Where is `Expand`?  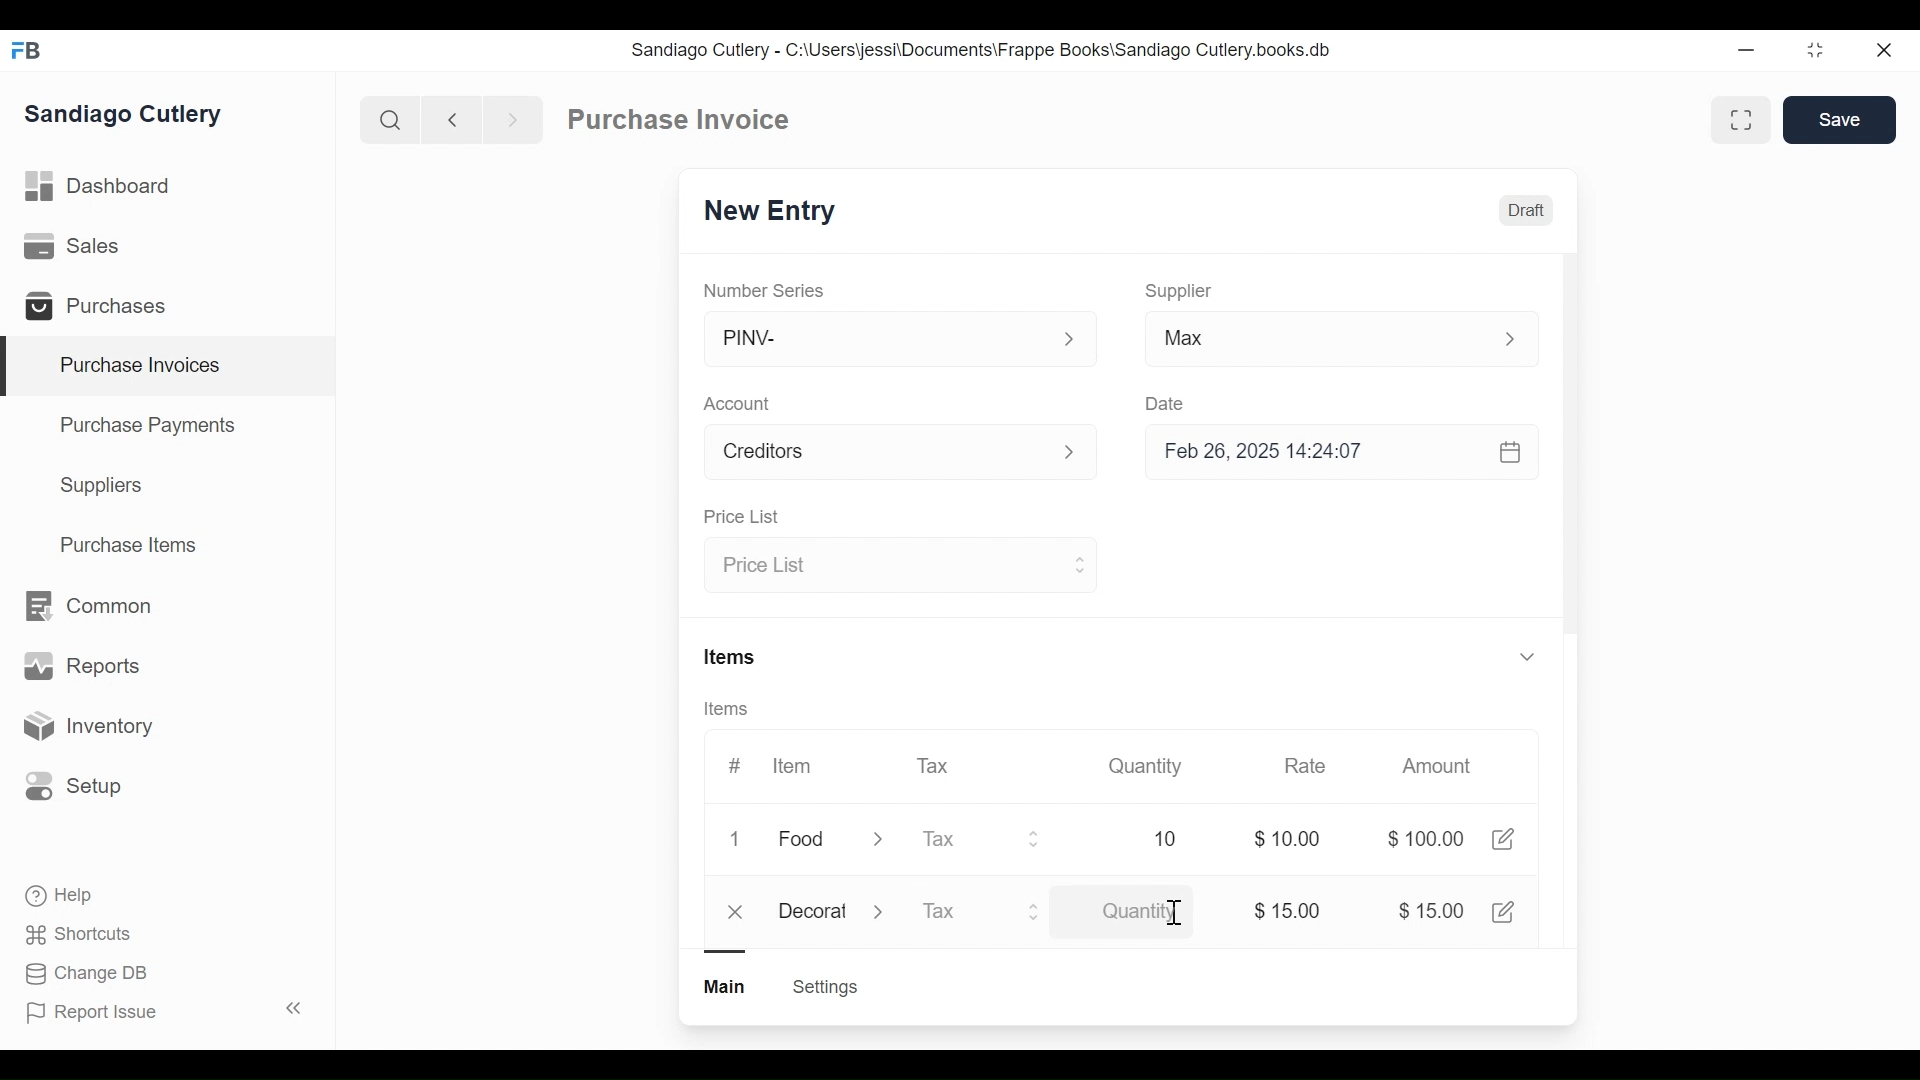 Expand is located at coordinates (1038, 911).